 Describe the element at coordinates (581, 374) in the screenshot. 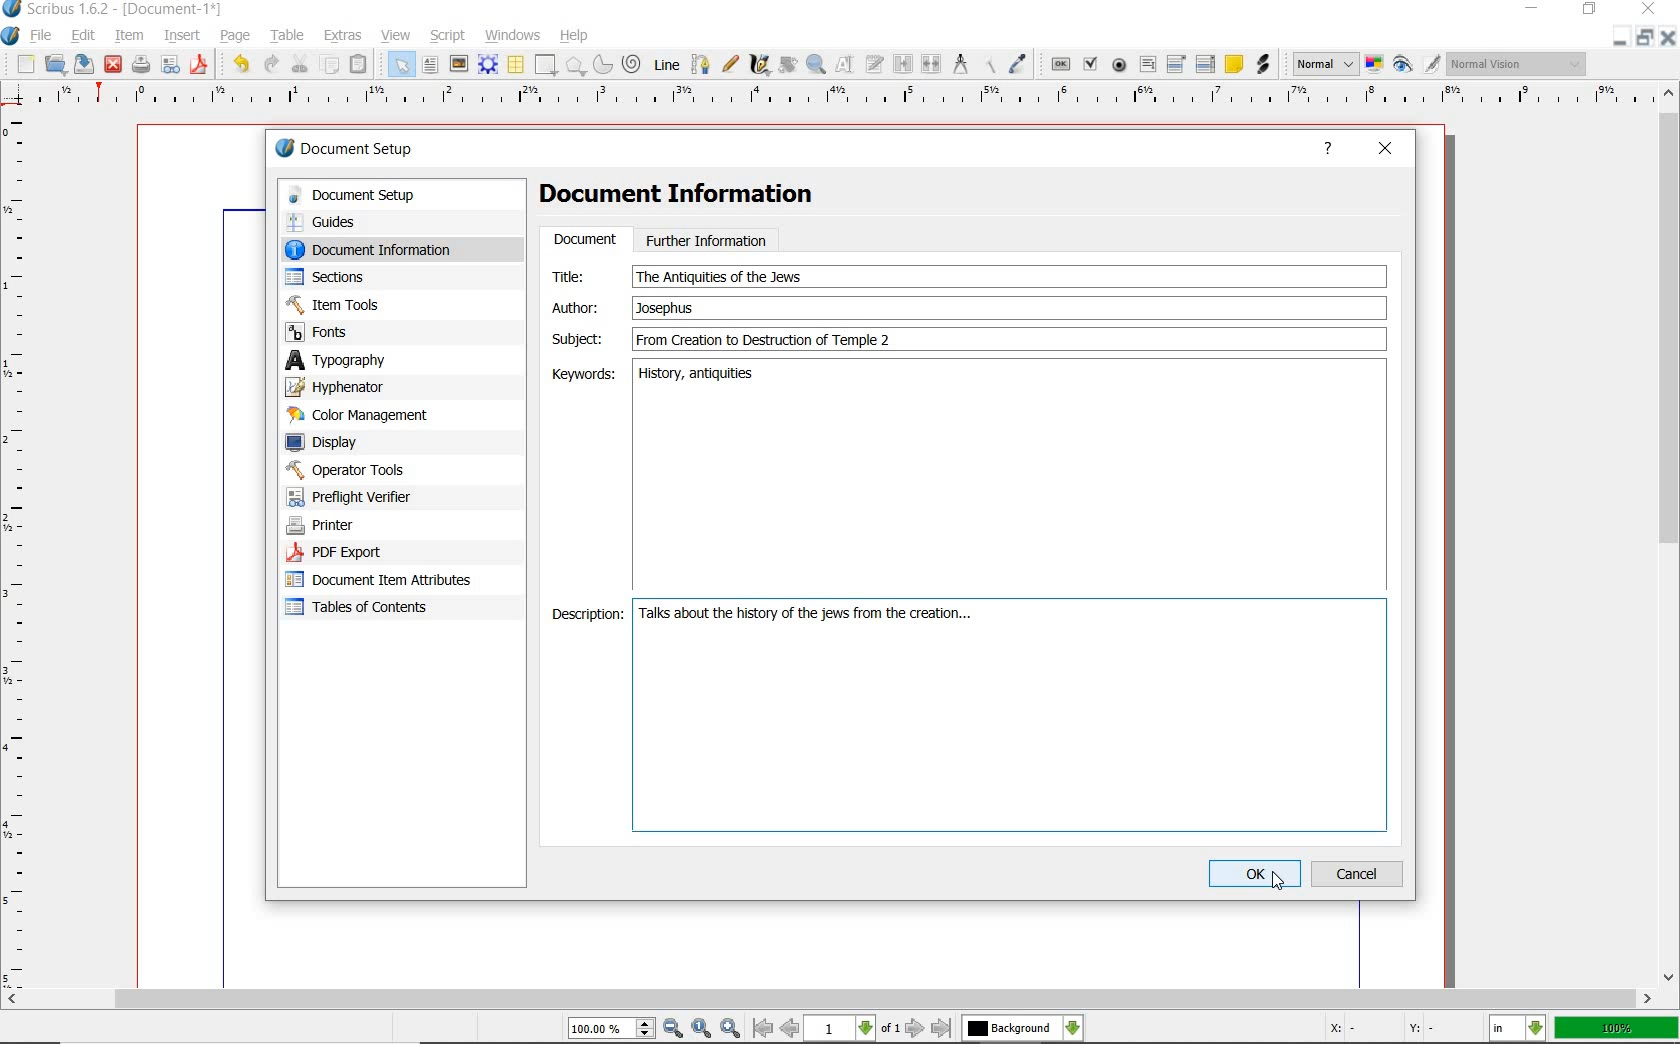

I see `Keywords:` at that location.